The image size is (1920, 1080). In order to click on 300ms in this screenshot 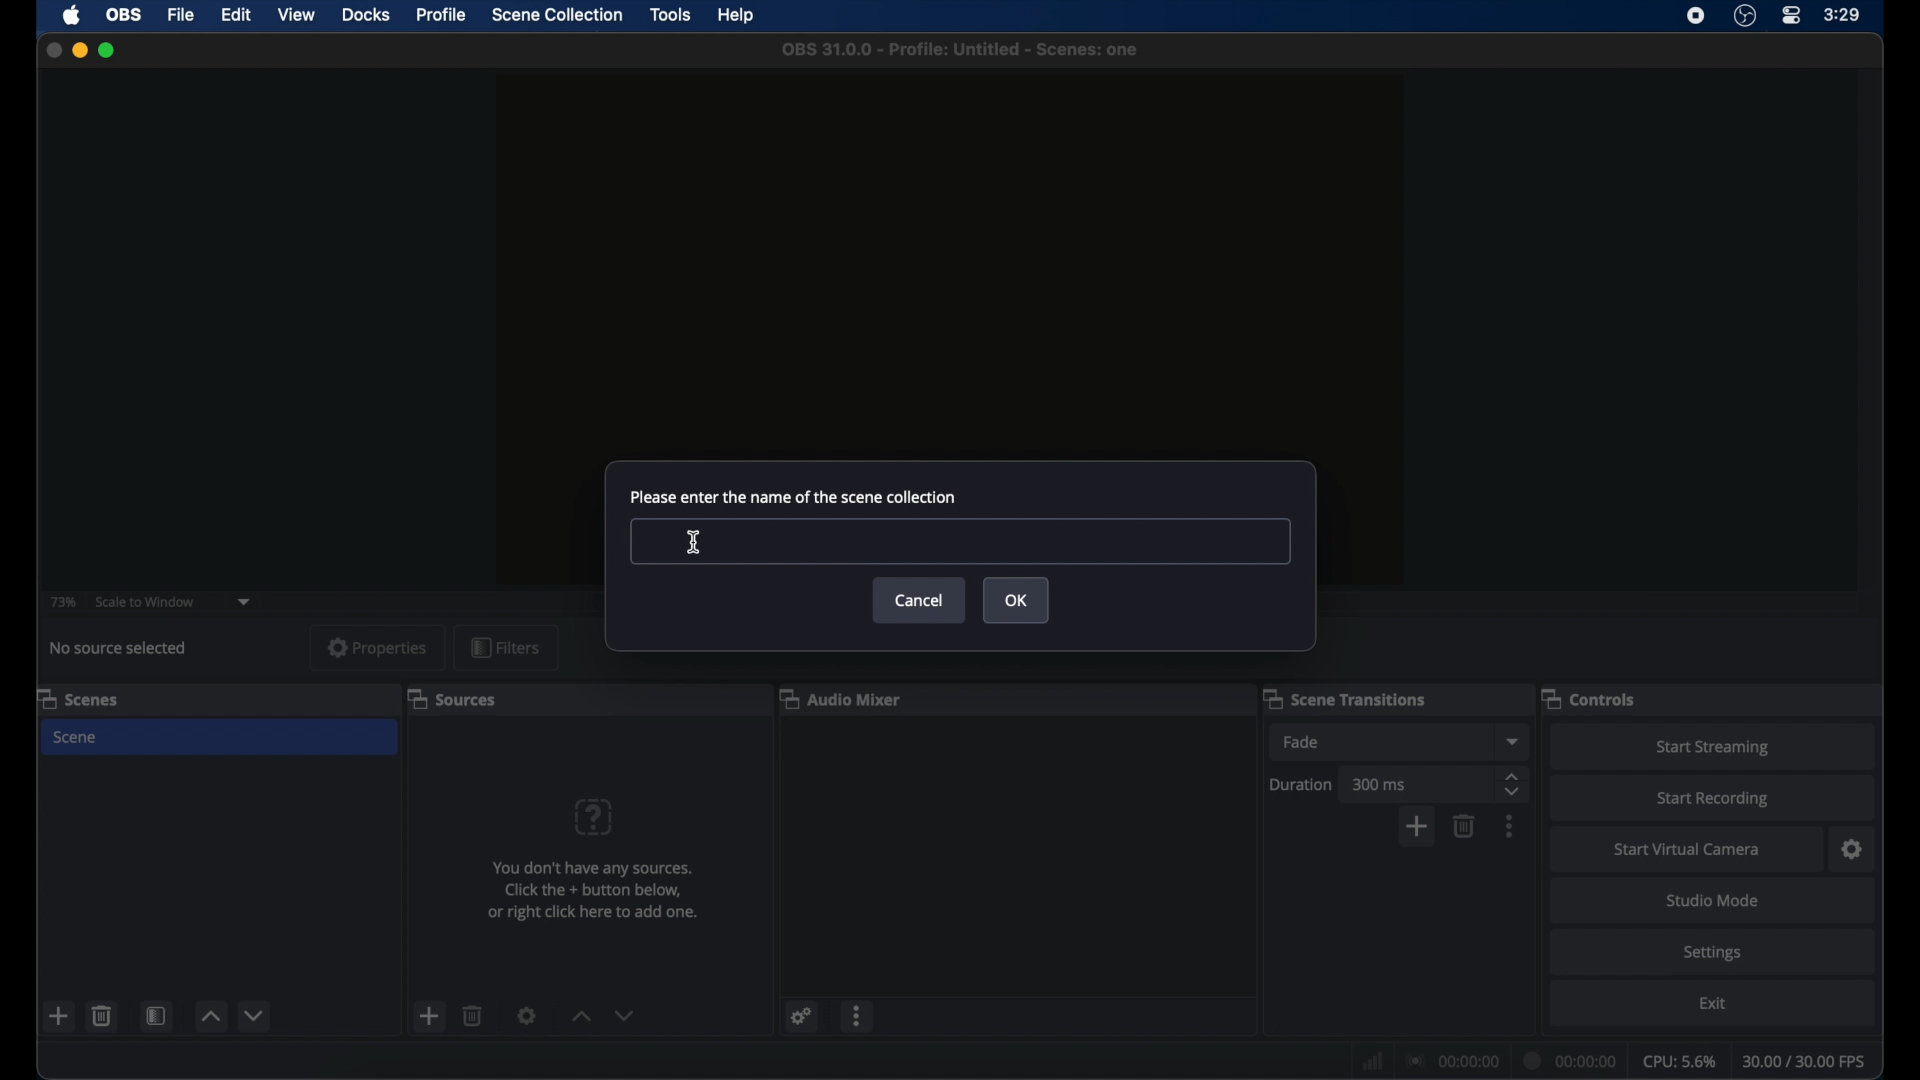, I will do `click(1380, 784)`.